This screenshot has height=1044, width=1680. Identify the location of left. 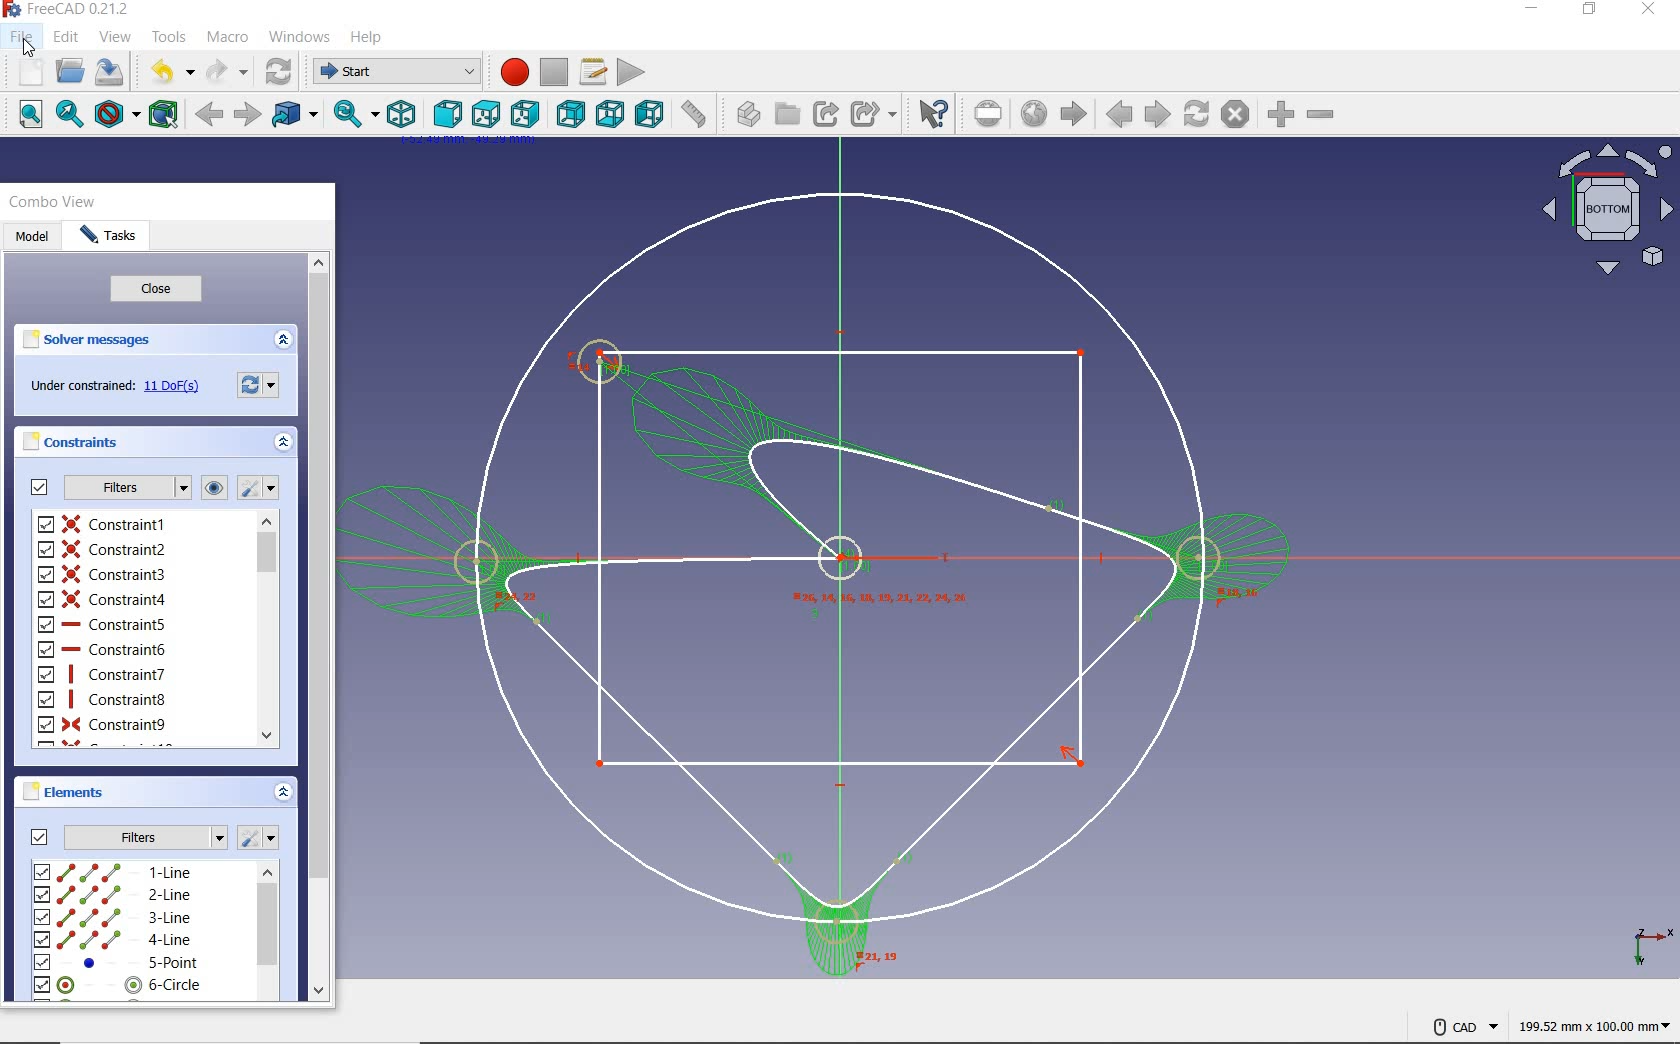
(649, 115).